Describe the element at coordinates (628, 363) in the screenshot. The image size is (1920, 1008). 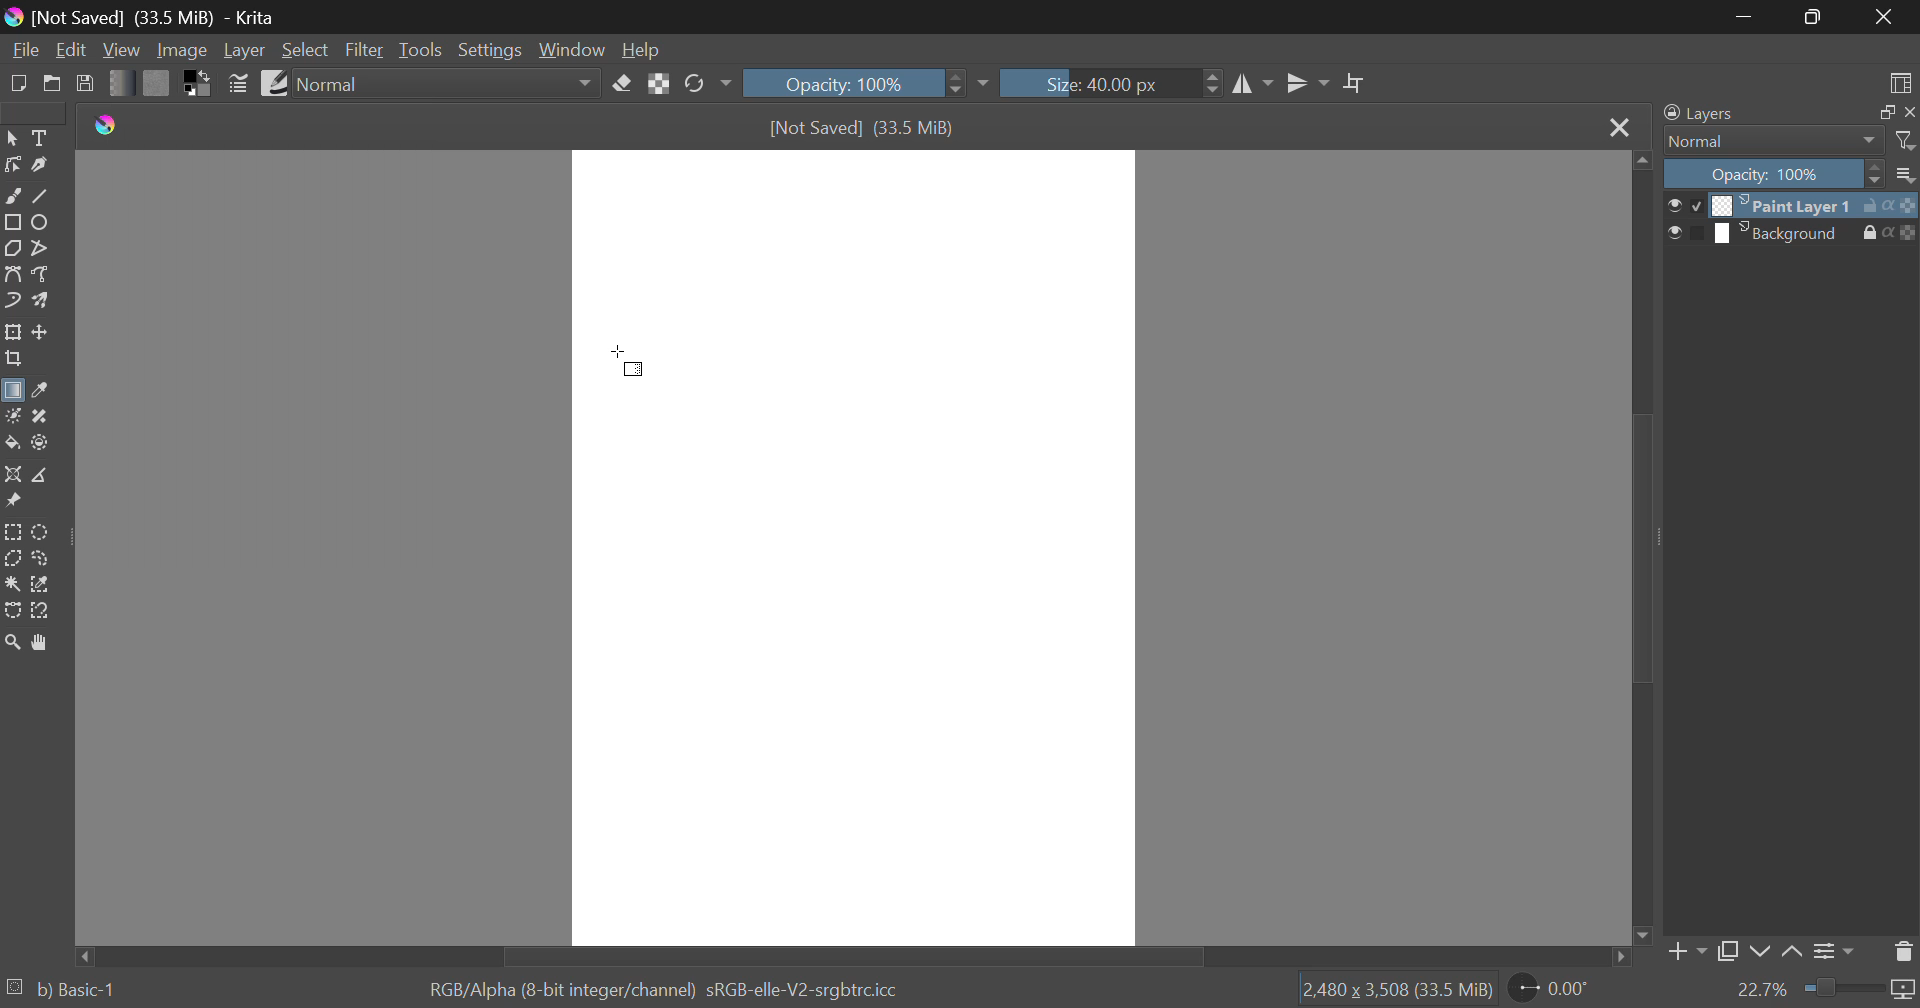
I see `cursor` at that location.